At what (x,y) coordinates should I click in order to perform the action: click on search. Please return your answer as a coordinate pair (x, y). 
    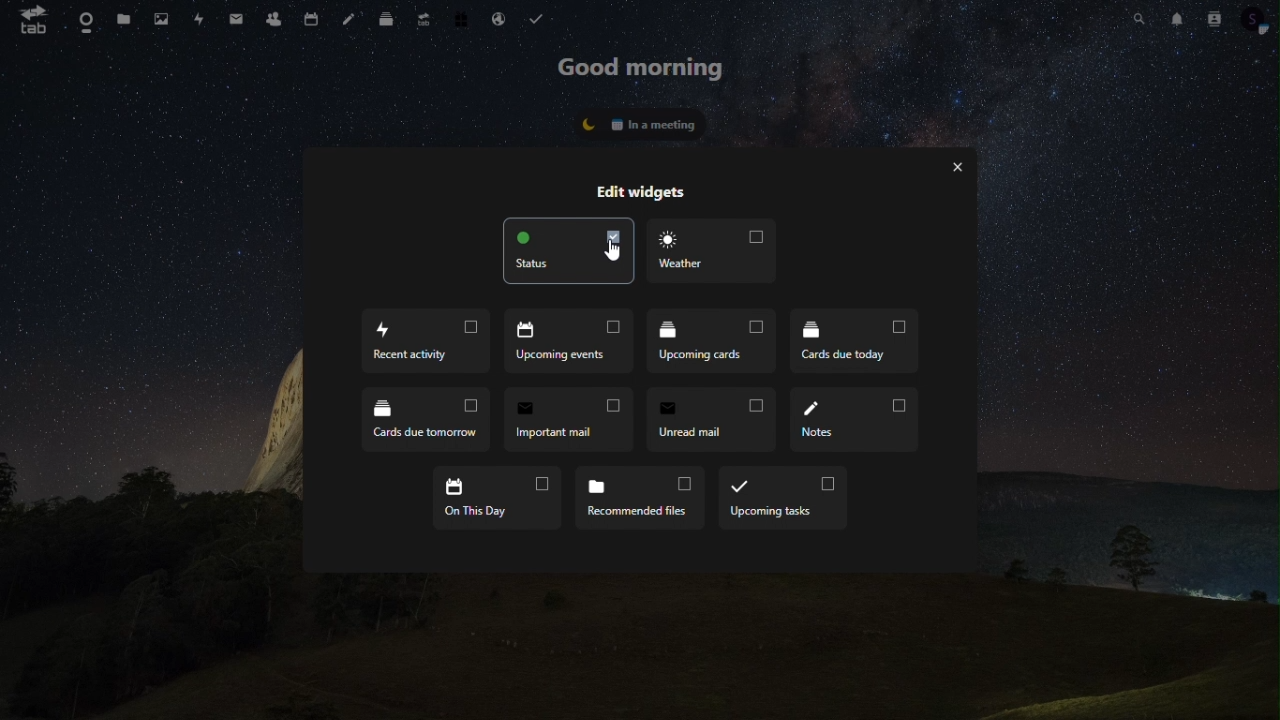
    Looking at the image, I should click on (1142, 18).